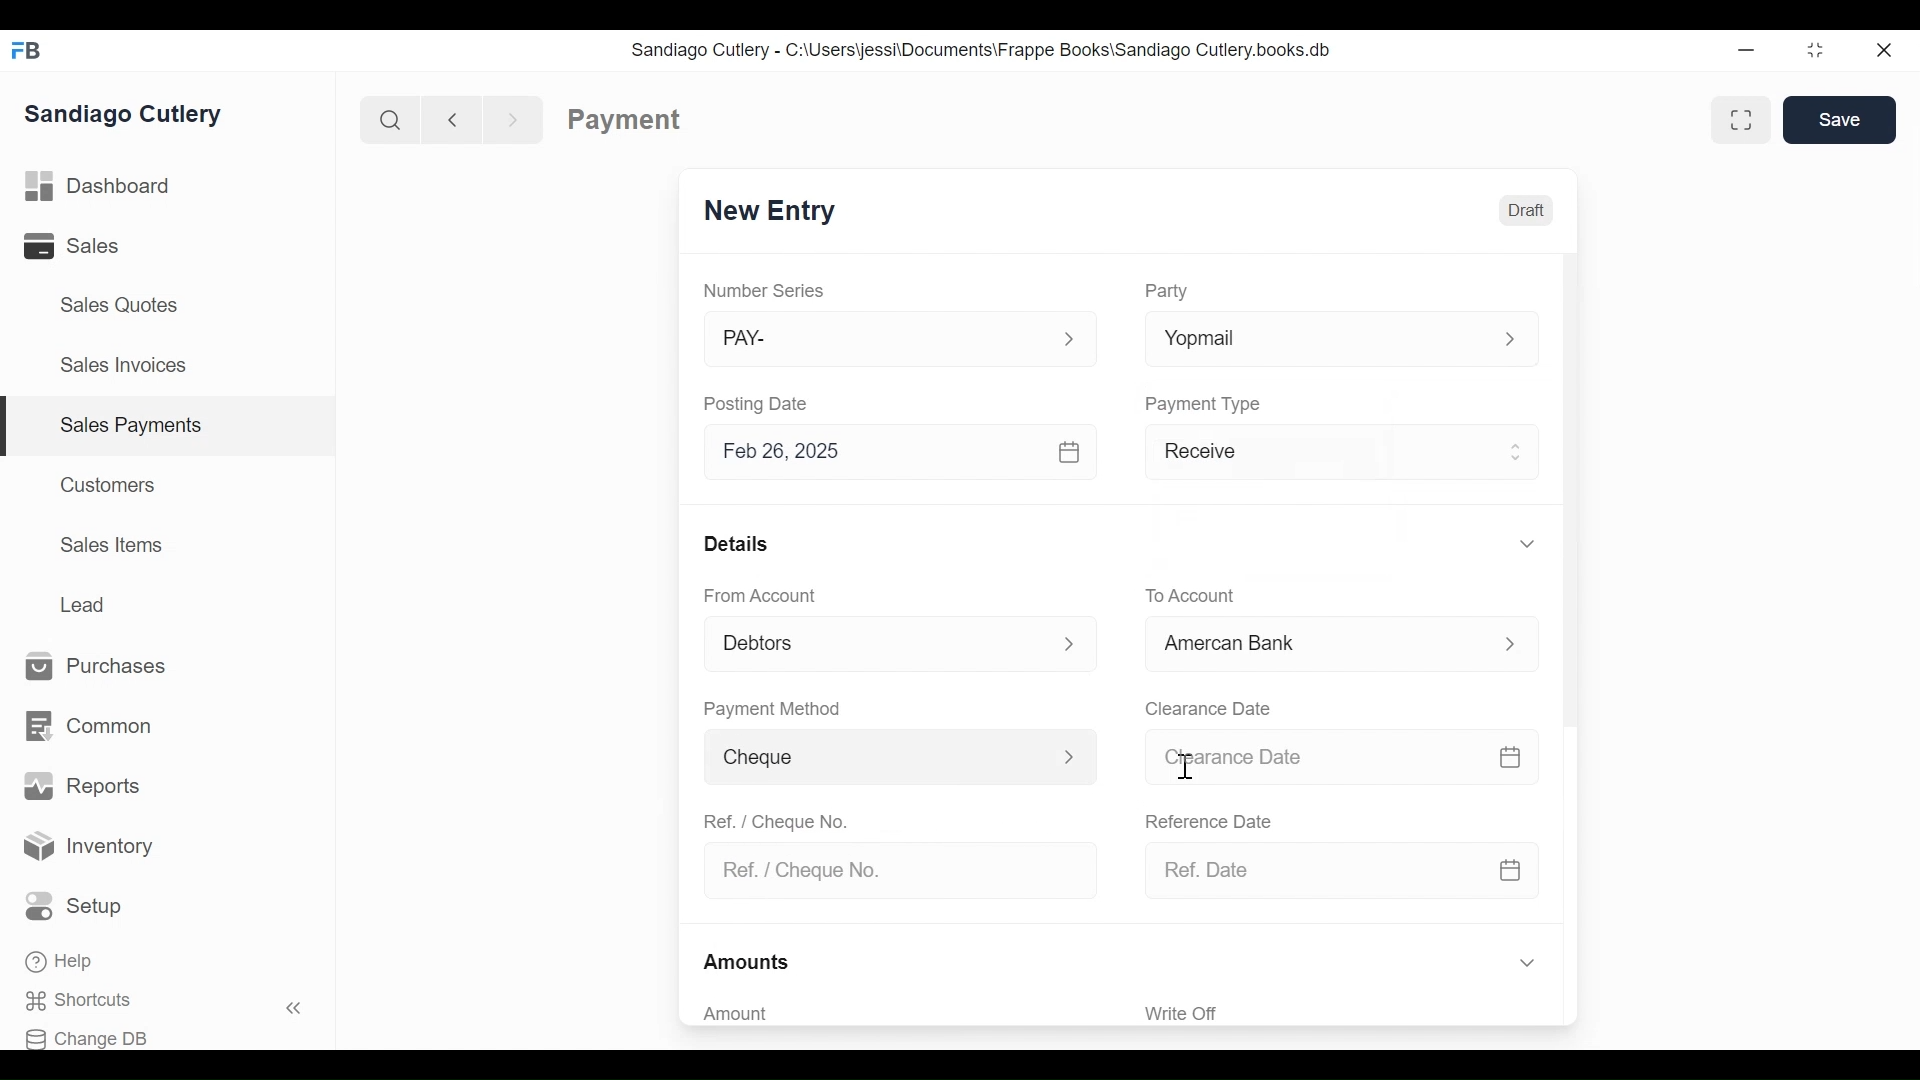 Image resolution: width=1920 pixels, height=1080 pixels. Describe the element at coordinates (97, 667) in the screenshot. I see `Purchases` at that location.